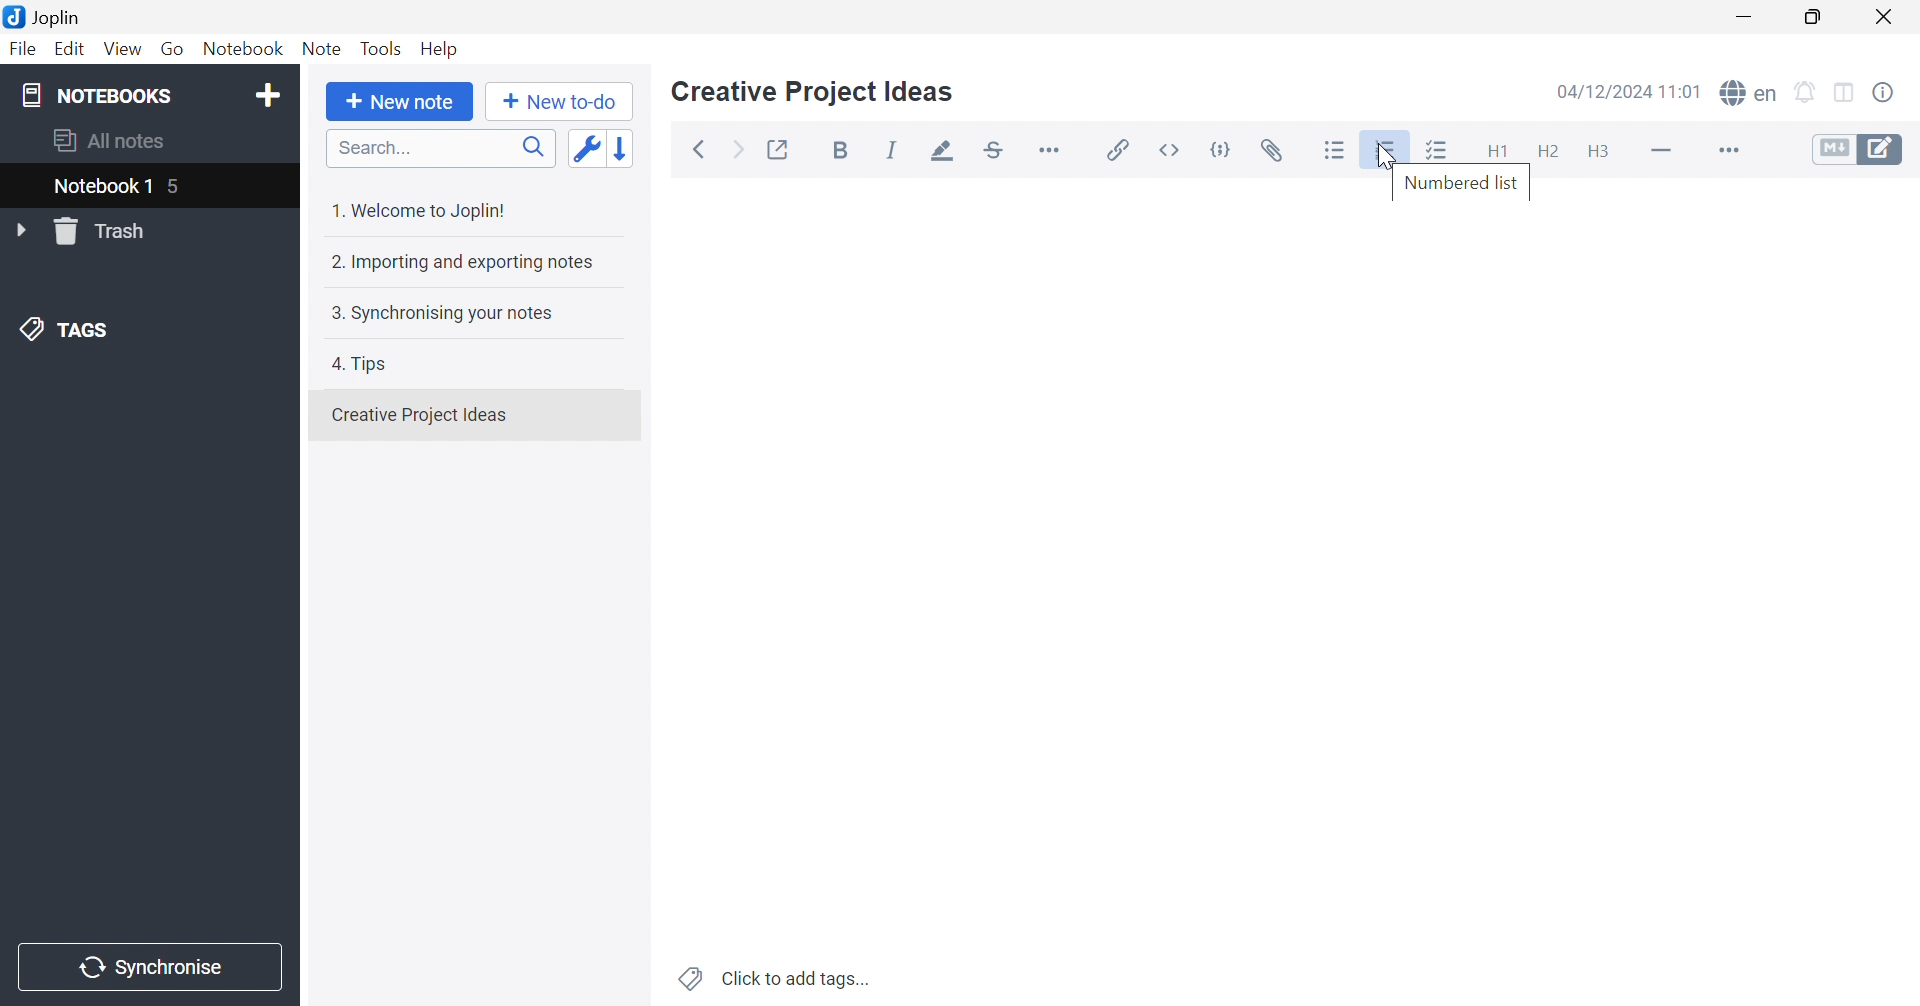 The width and height of the screenshot is (1920, 1006). What do you see at coordinates (427, 207) in the screenshot?
I see `1. Welcome to Joplin!` at bounding box center [427, 207].